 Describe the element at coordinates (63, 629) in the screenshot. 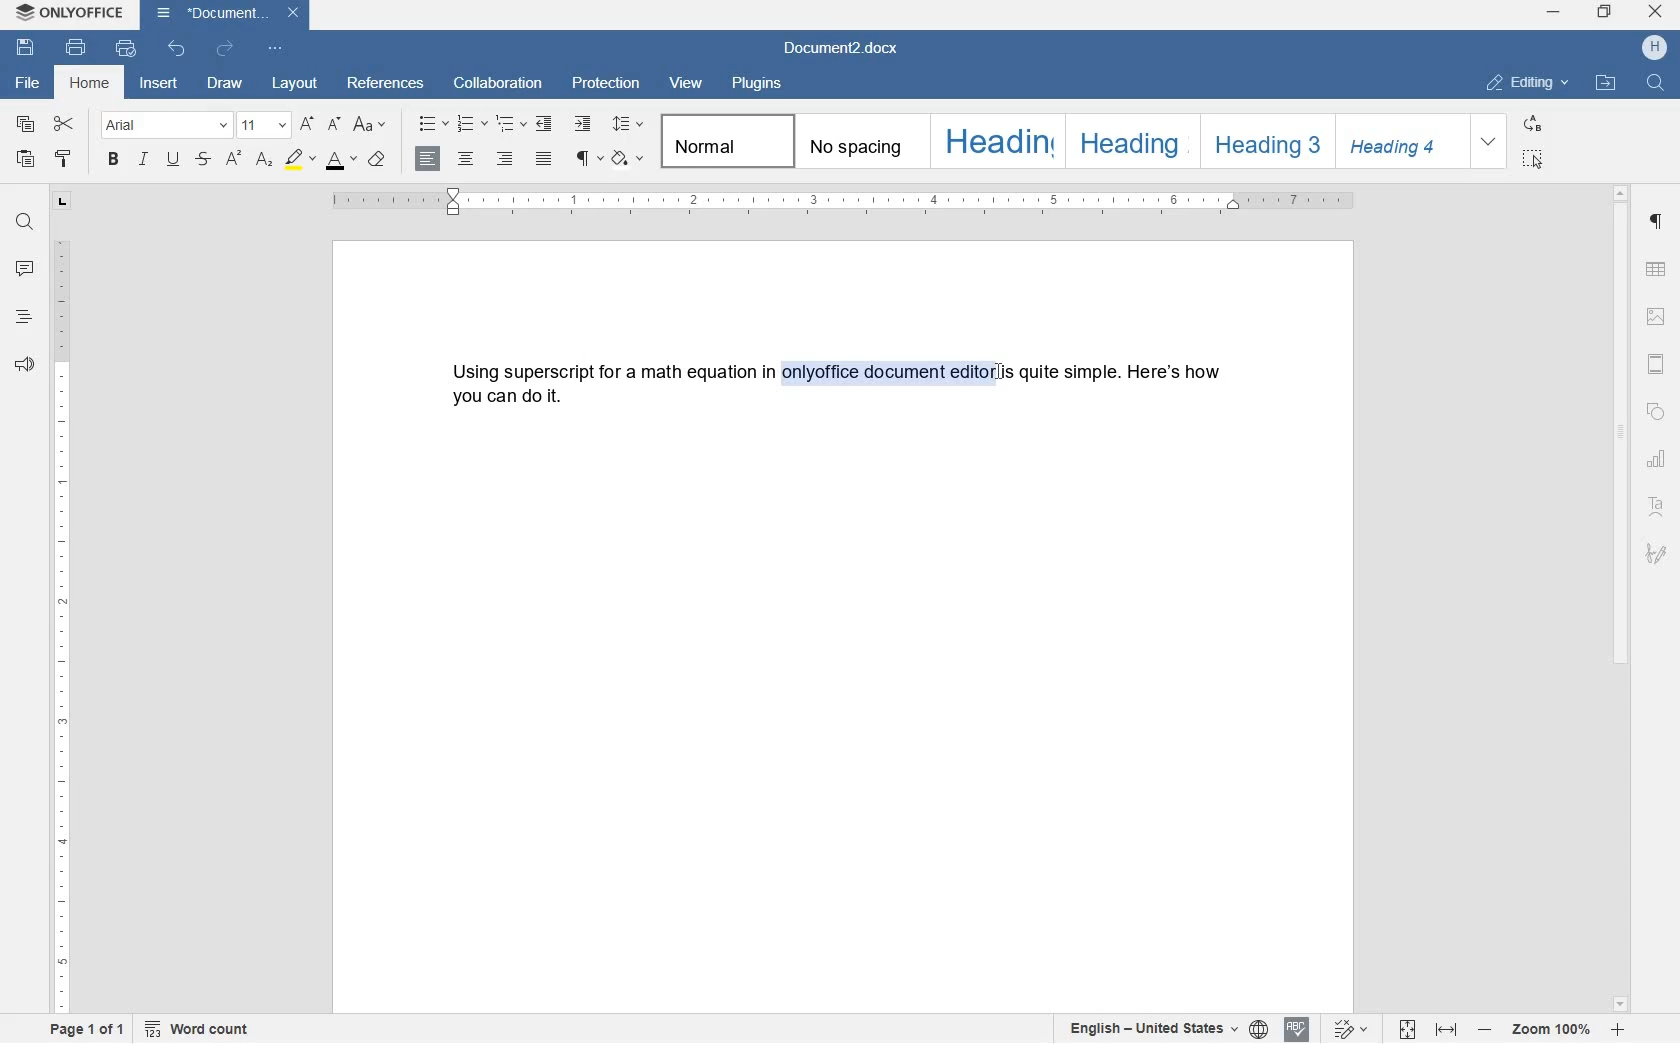

I see `ruler` at that location.